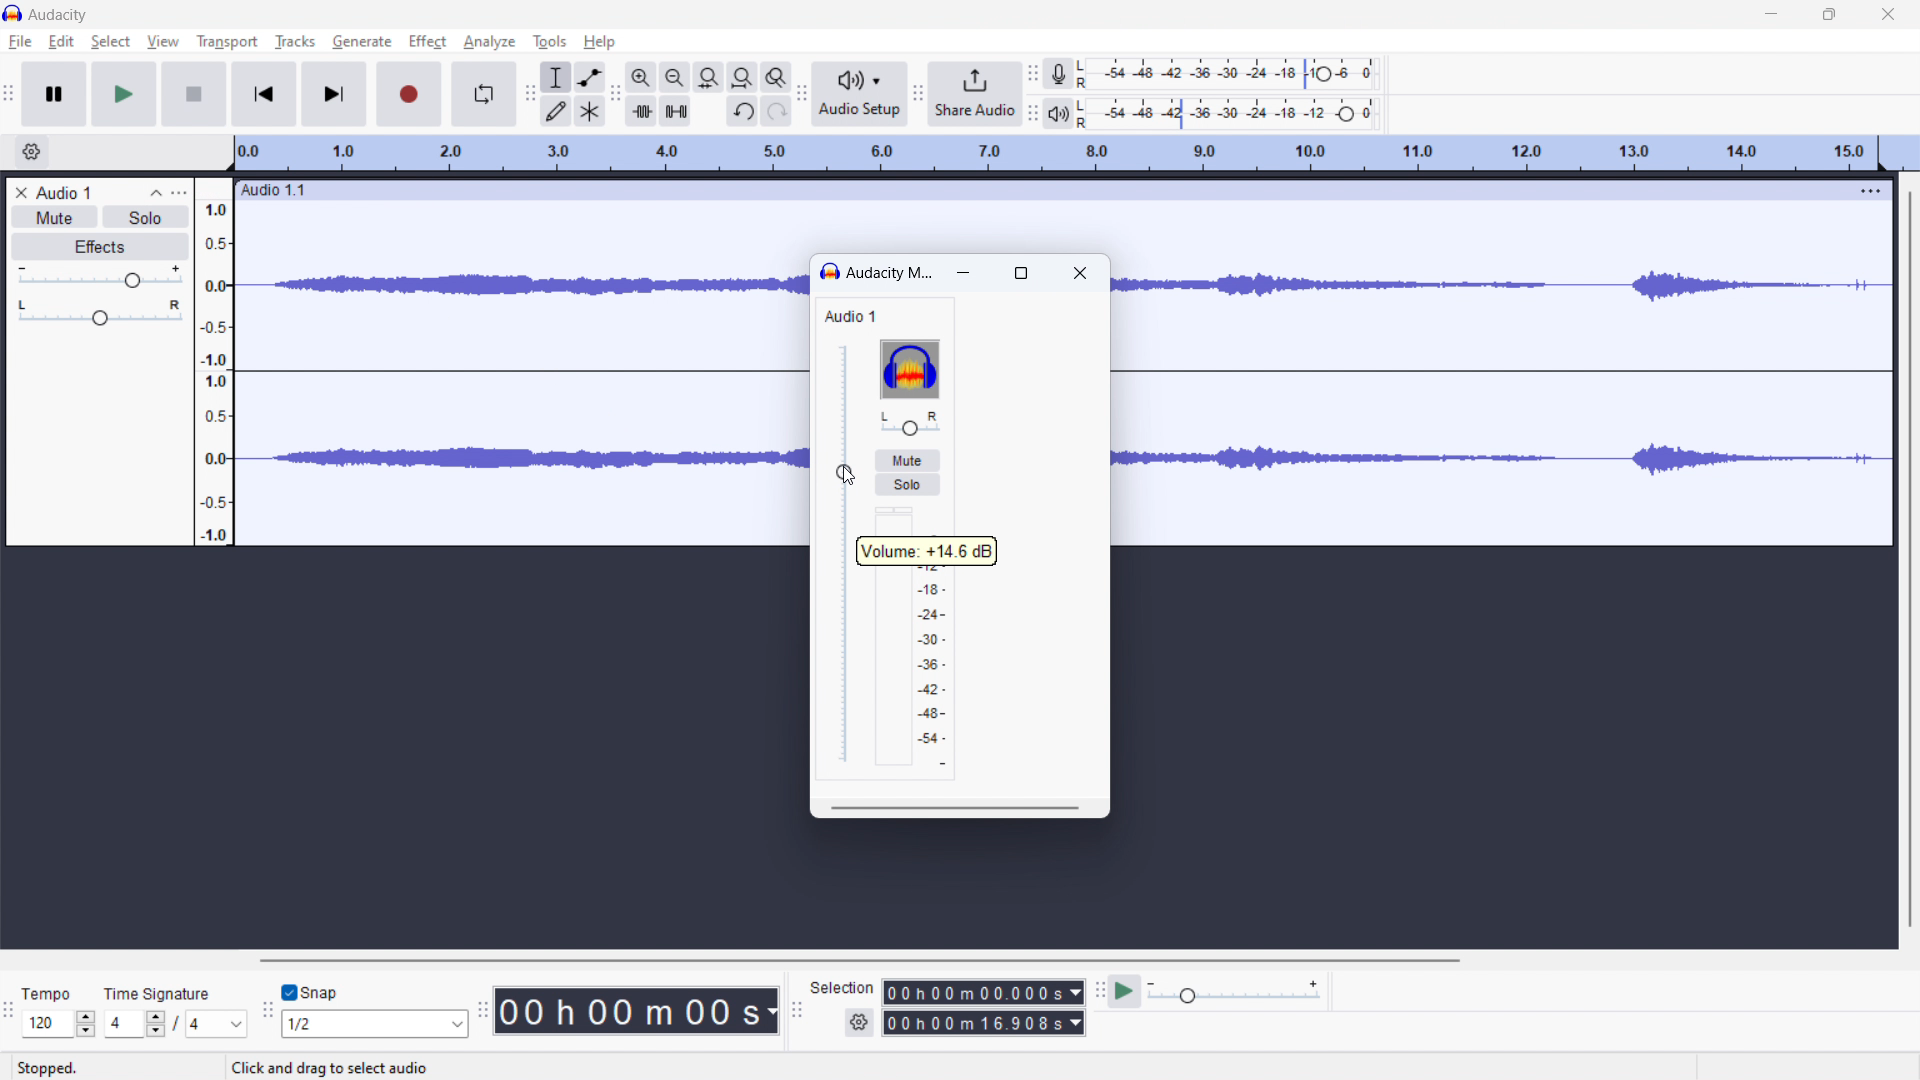  Describe the element at coordinates (917, 94) in the screenshot. I see `share audio toolbar` at that location.